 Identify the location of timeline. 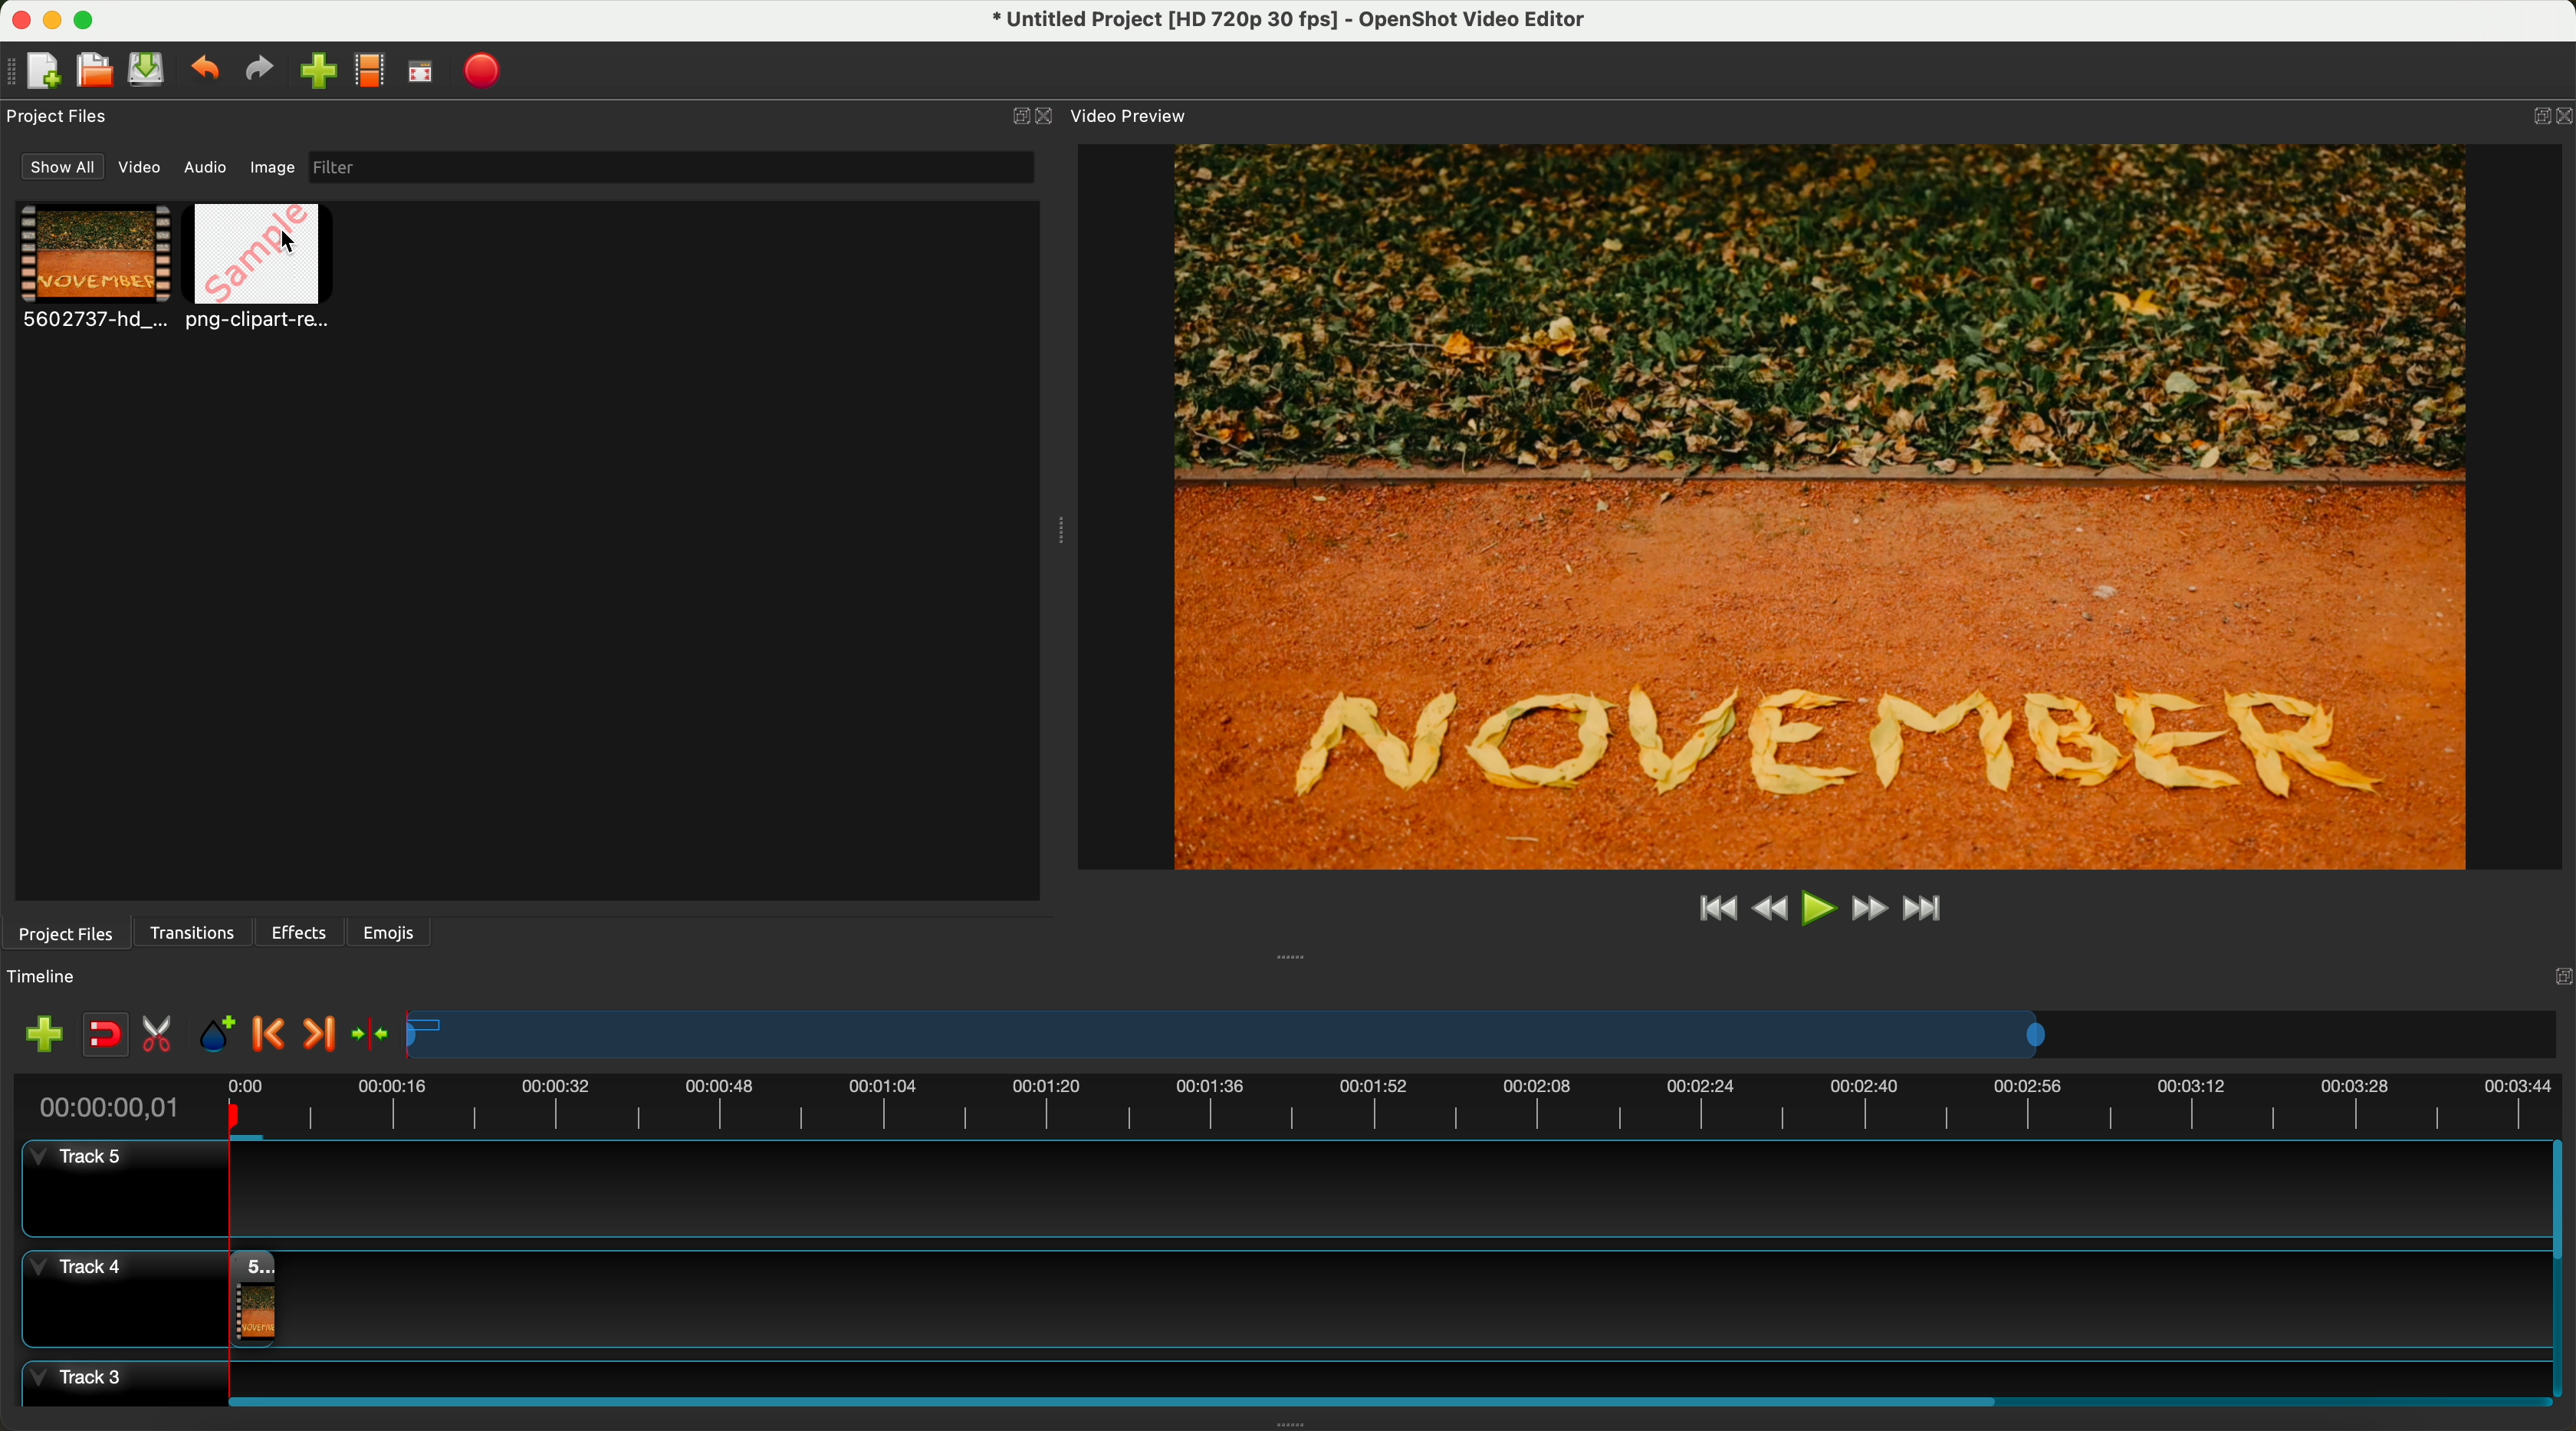
(53, 977).